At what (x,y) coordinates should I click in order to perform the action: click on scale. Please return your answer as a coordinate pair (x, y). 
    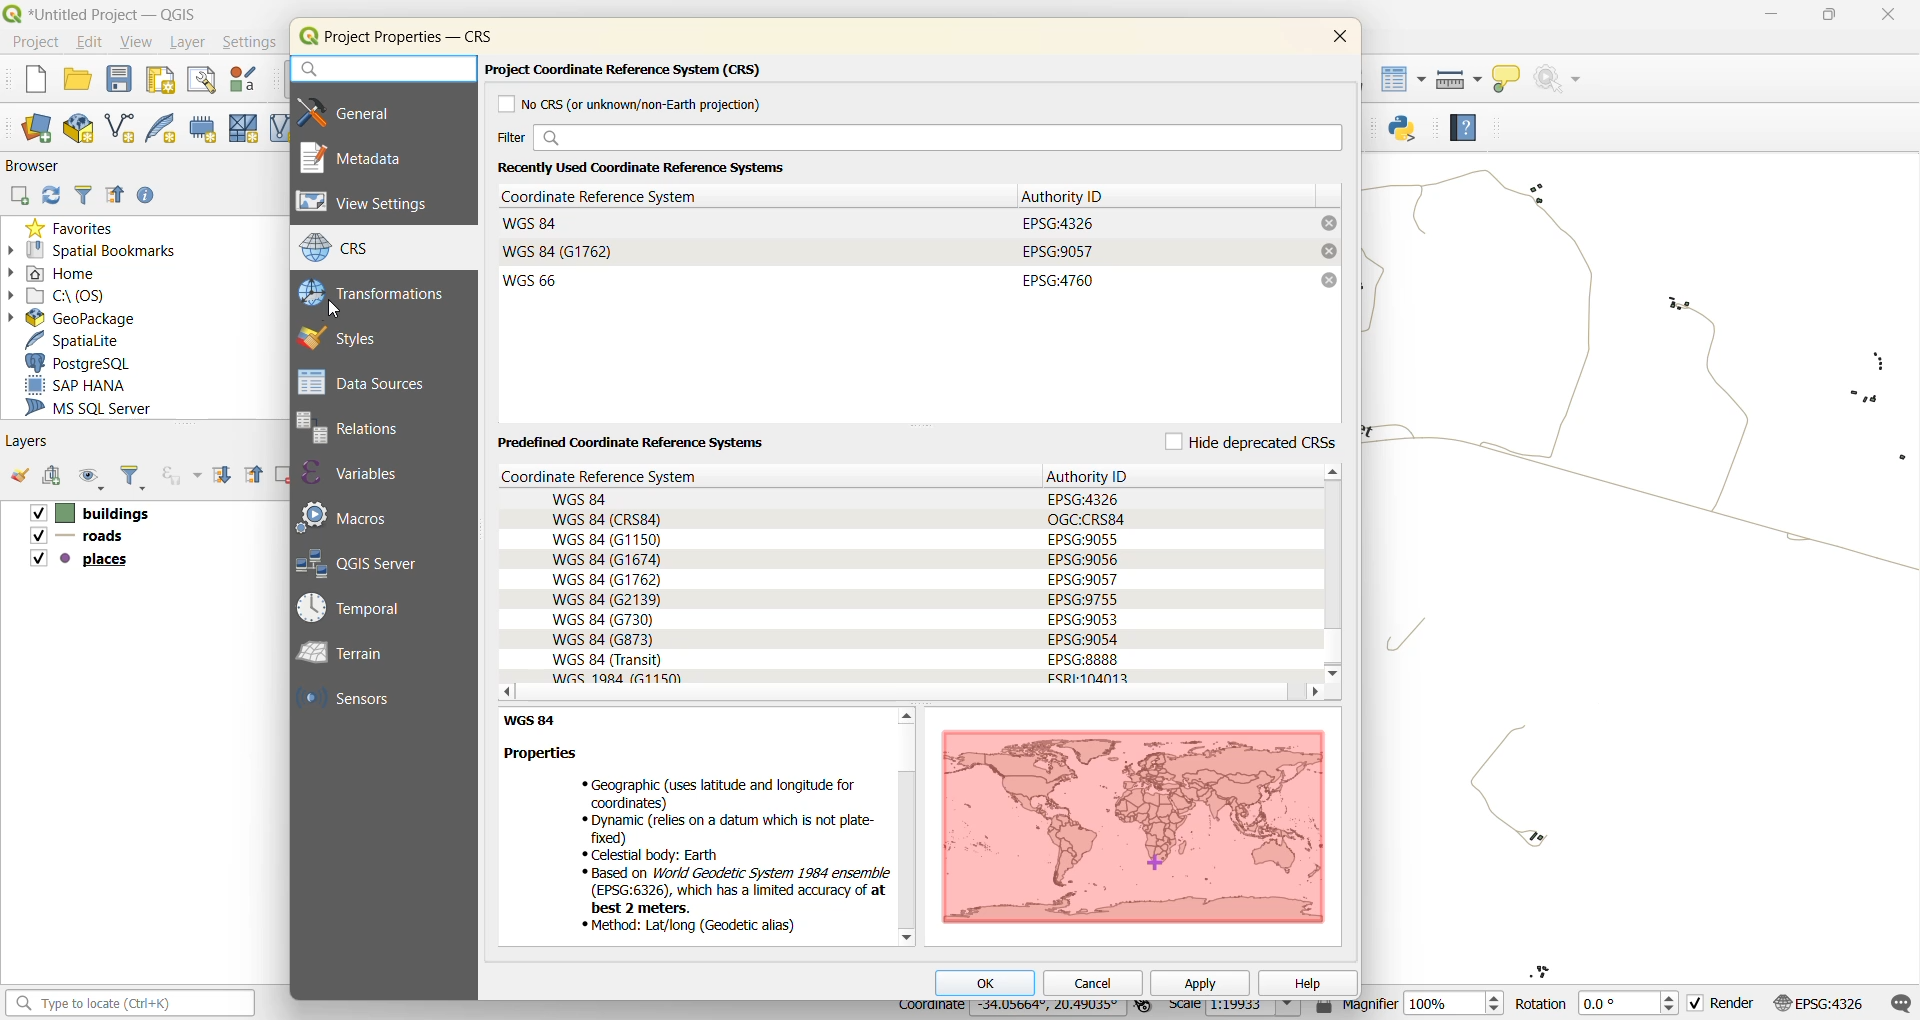
    Looking at the image, I should click on (1236, 1009).